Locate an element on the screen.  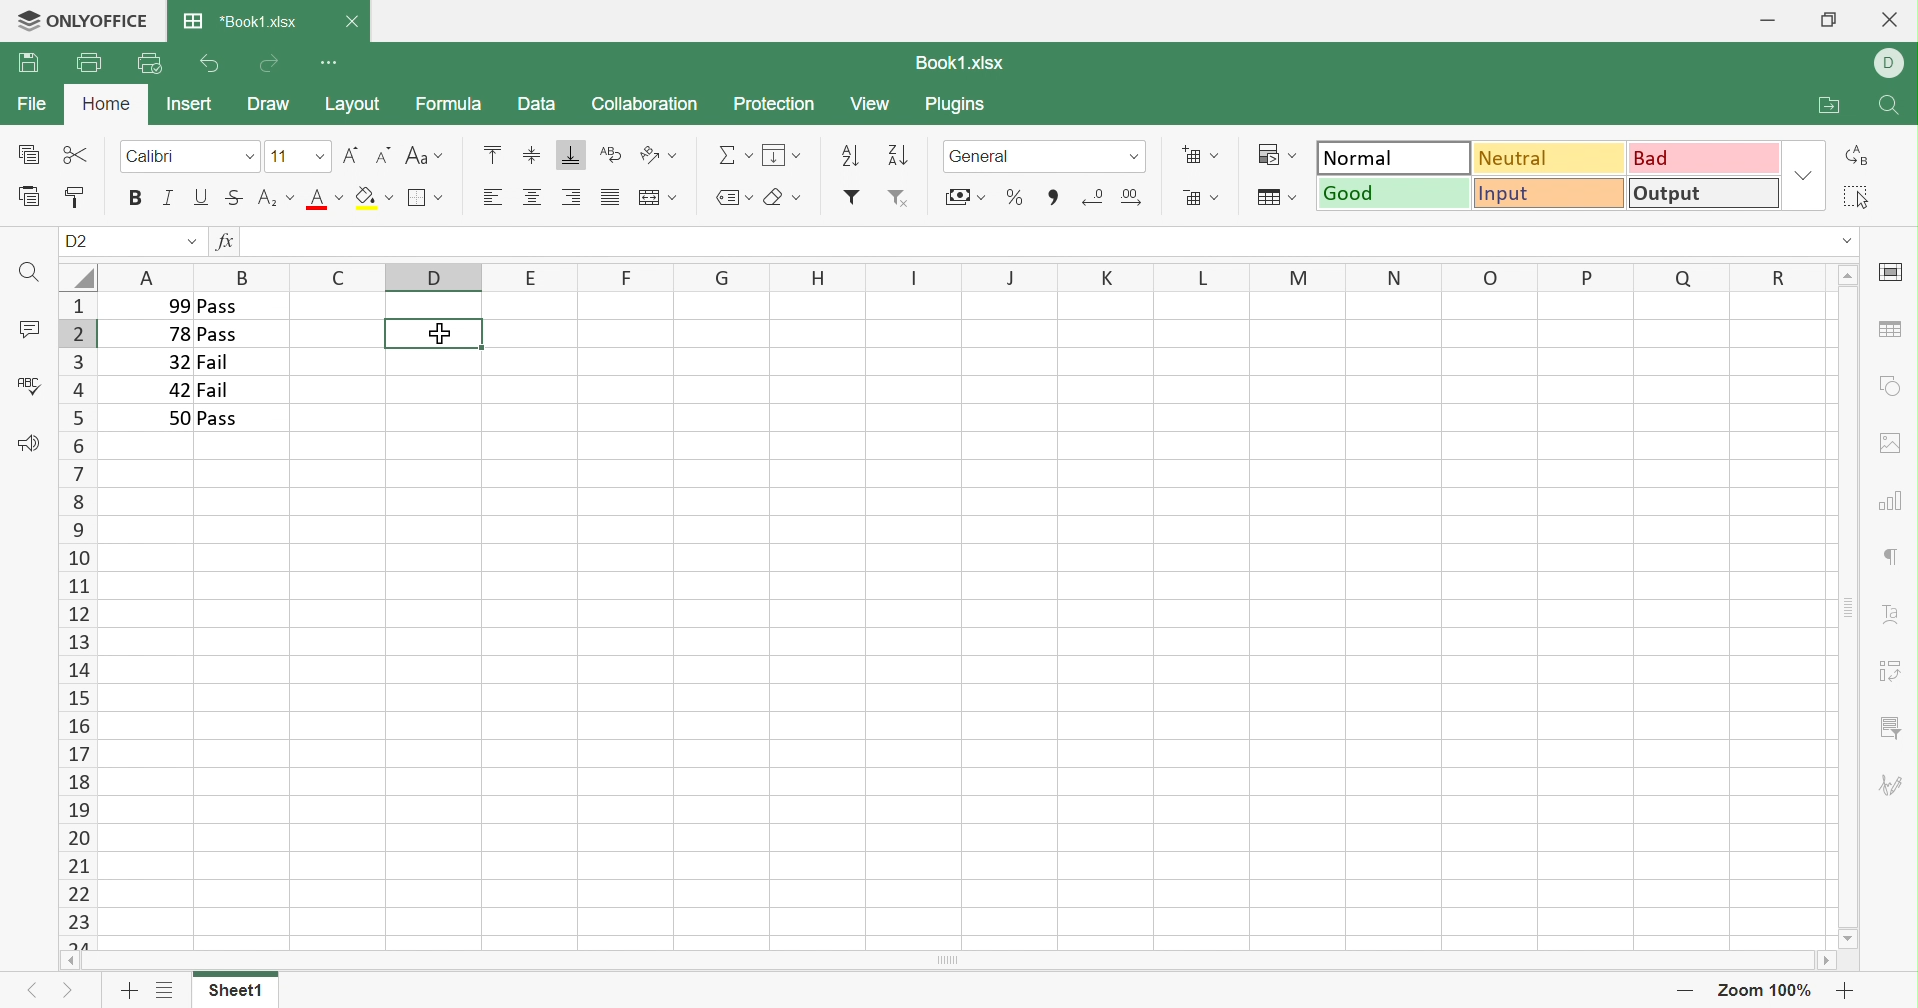
Pass is located at coordinates (218, 336).